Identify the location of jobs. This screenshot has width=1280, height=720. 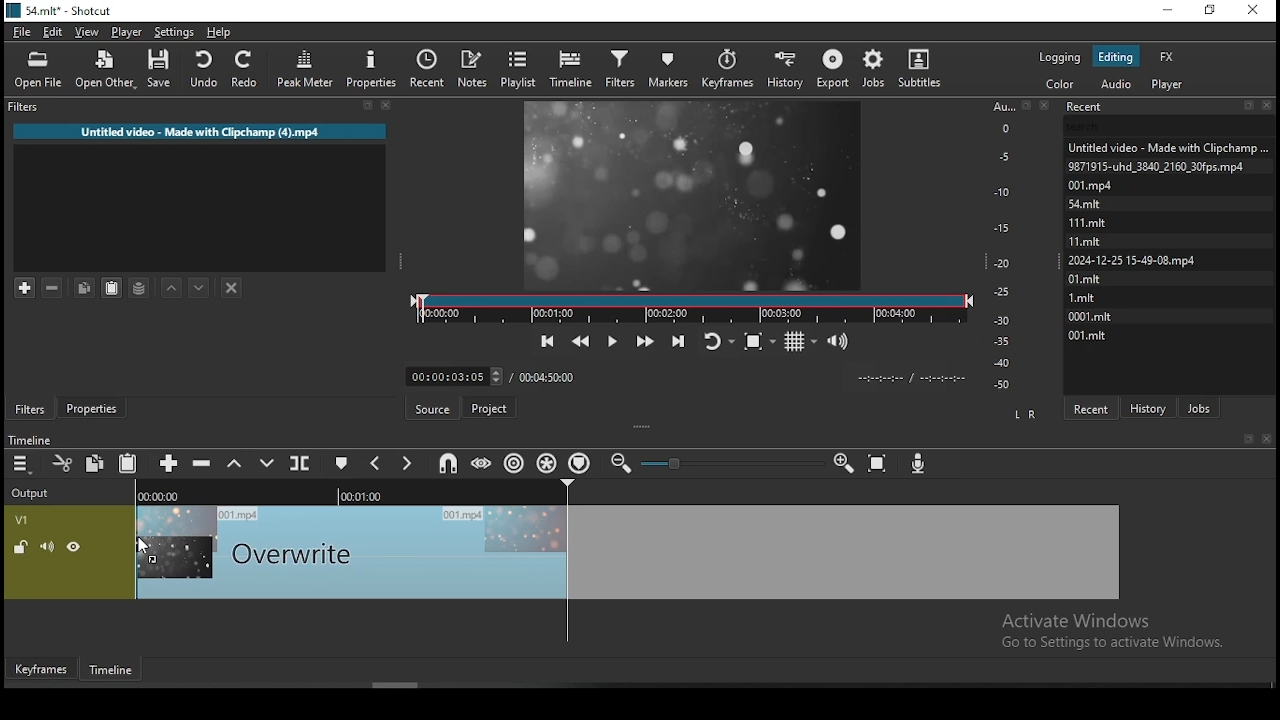
(873, 69).